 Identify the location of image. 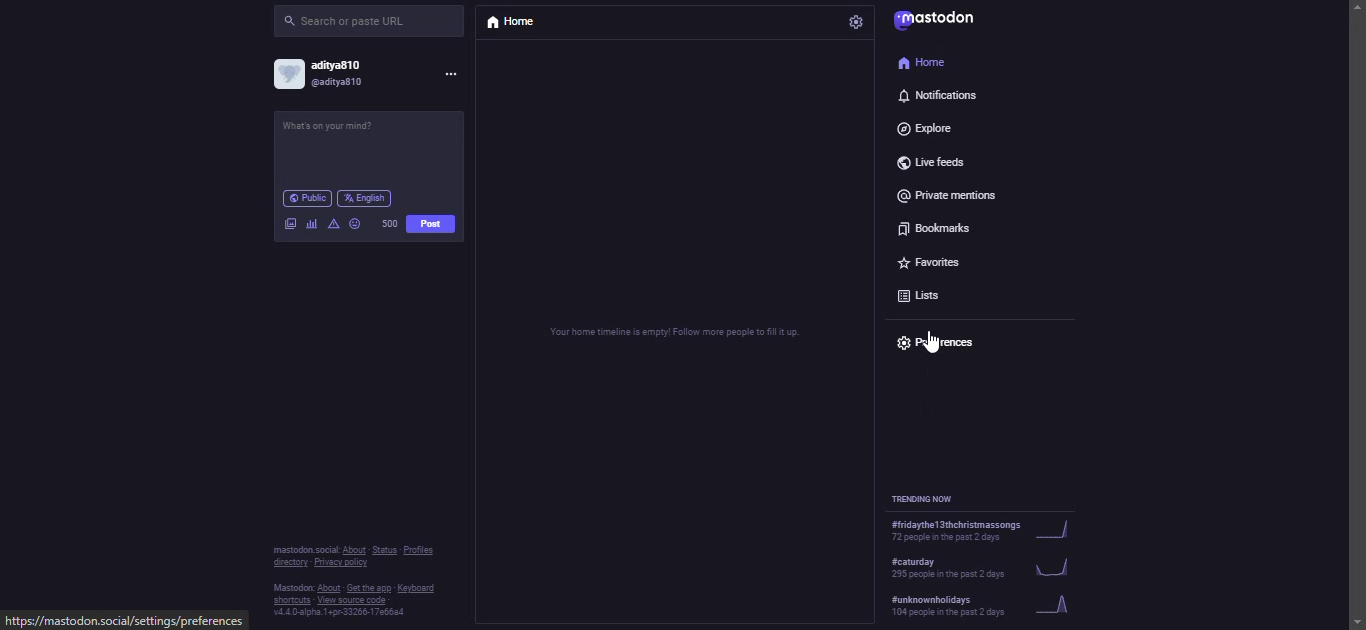
(291, 225).